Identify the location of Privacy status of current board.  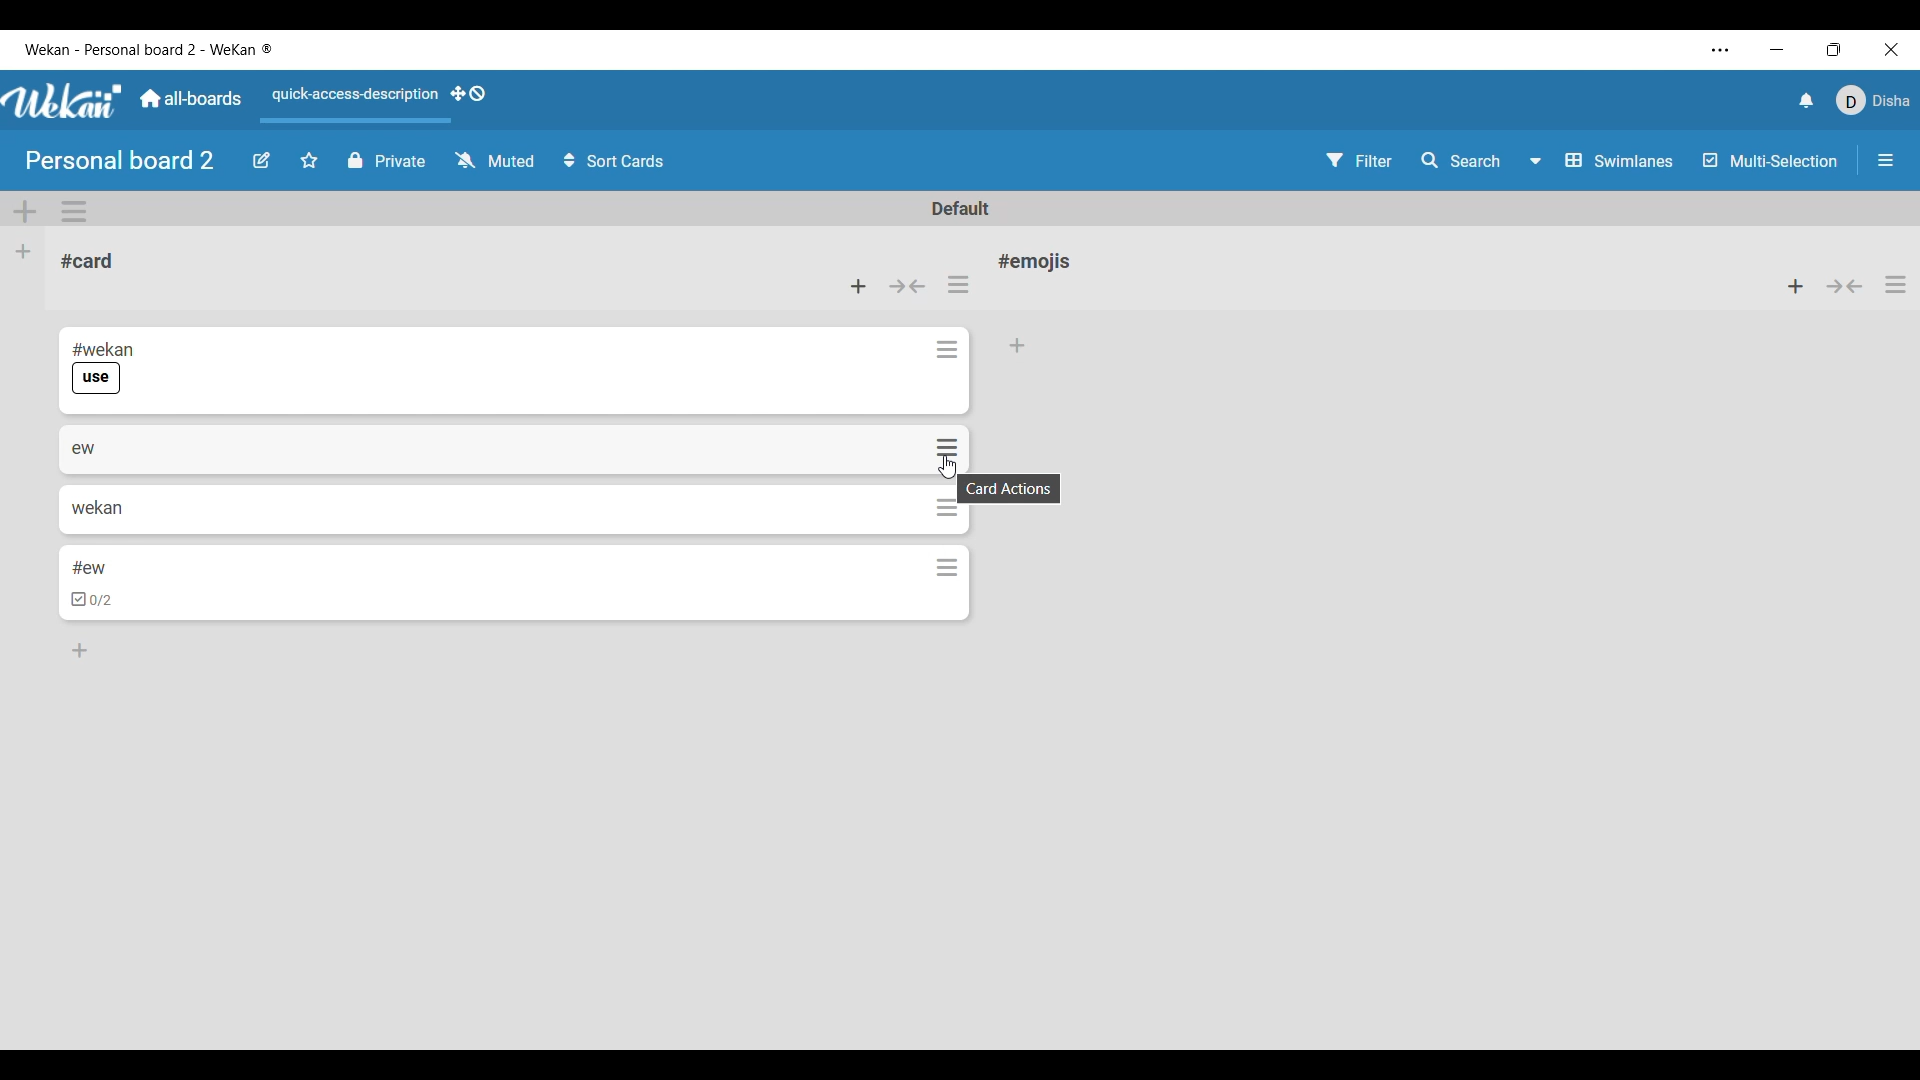
(387, 160).